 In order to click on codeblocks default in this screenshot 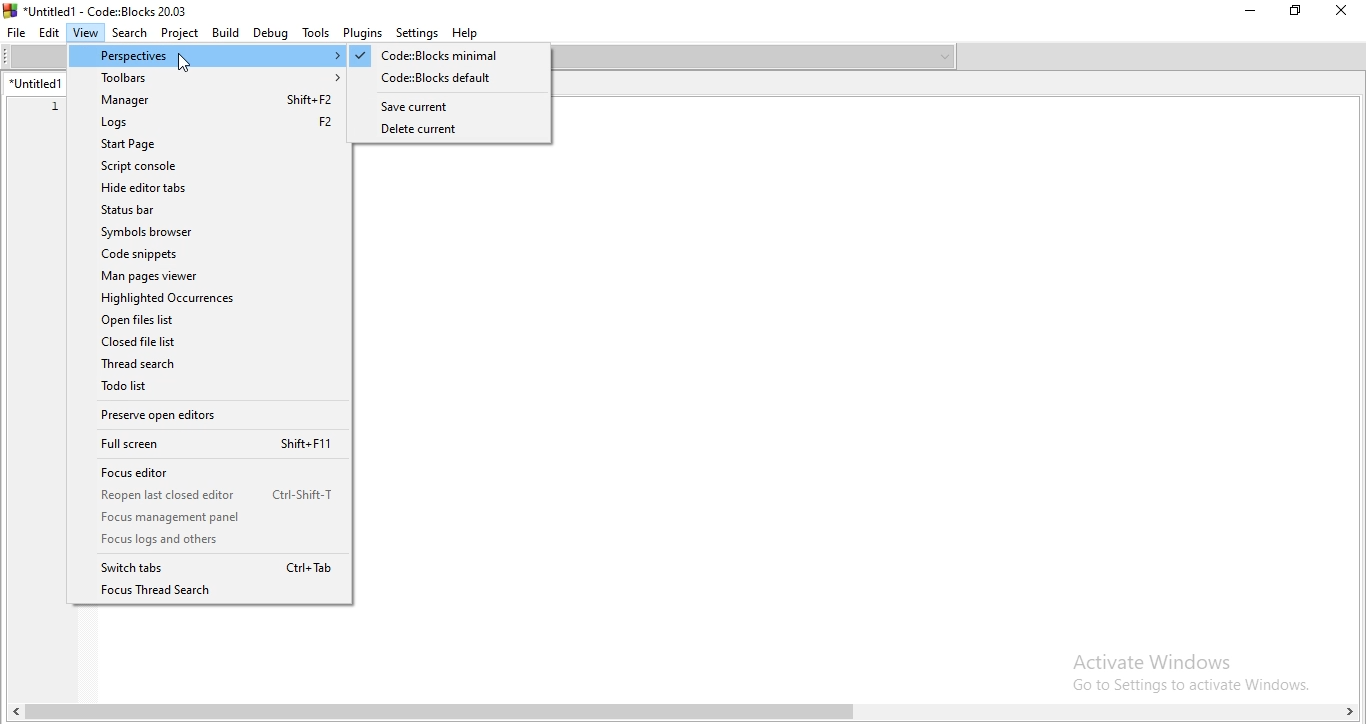, I will do `click(452, 81)`.